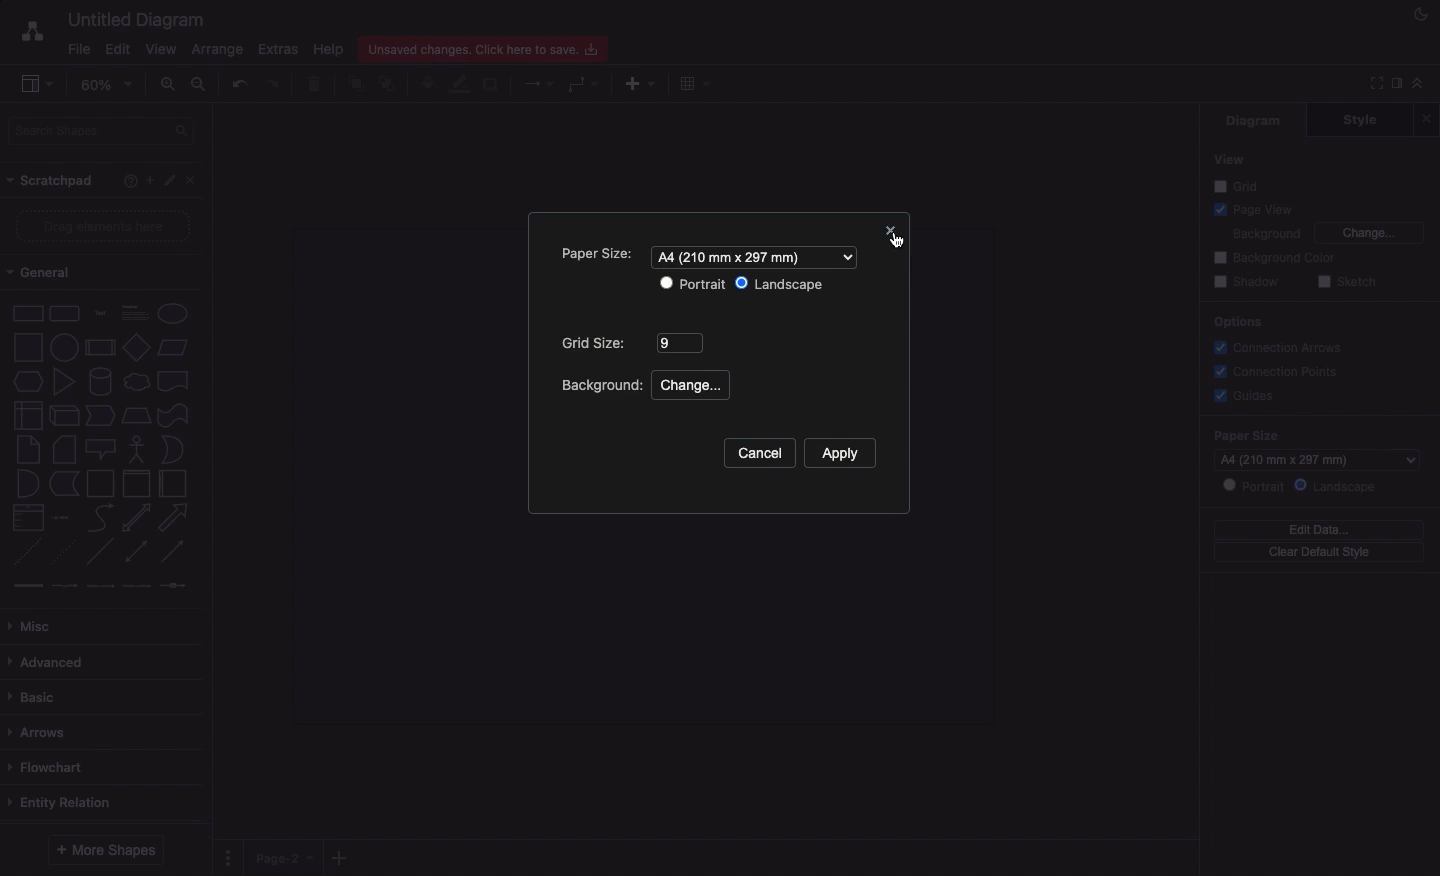 The height and width of the screenshot is (876, 1440). I want to click on Page view, so click(1250, 208).